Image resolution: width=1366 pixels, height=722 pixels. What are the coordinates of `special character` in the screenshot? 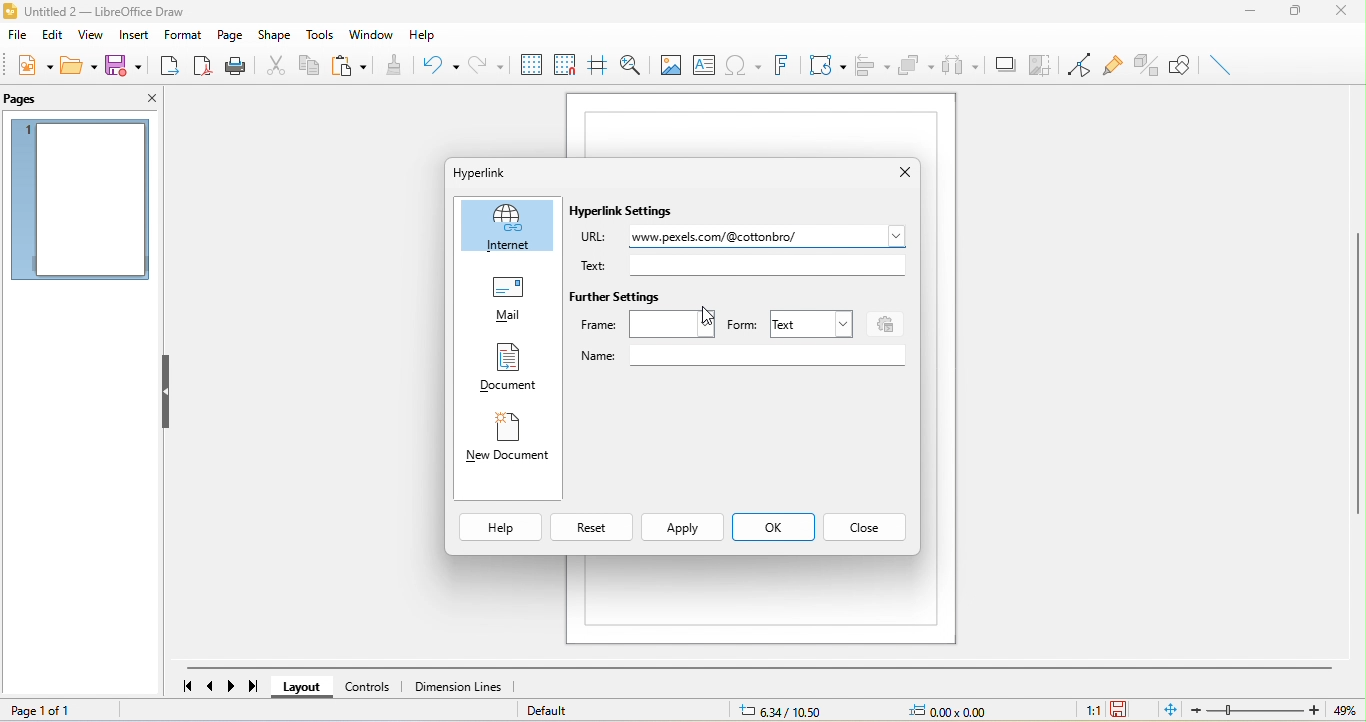 It's located at (746, 66).